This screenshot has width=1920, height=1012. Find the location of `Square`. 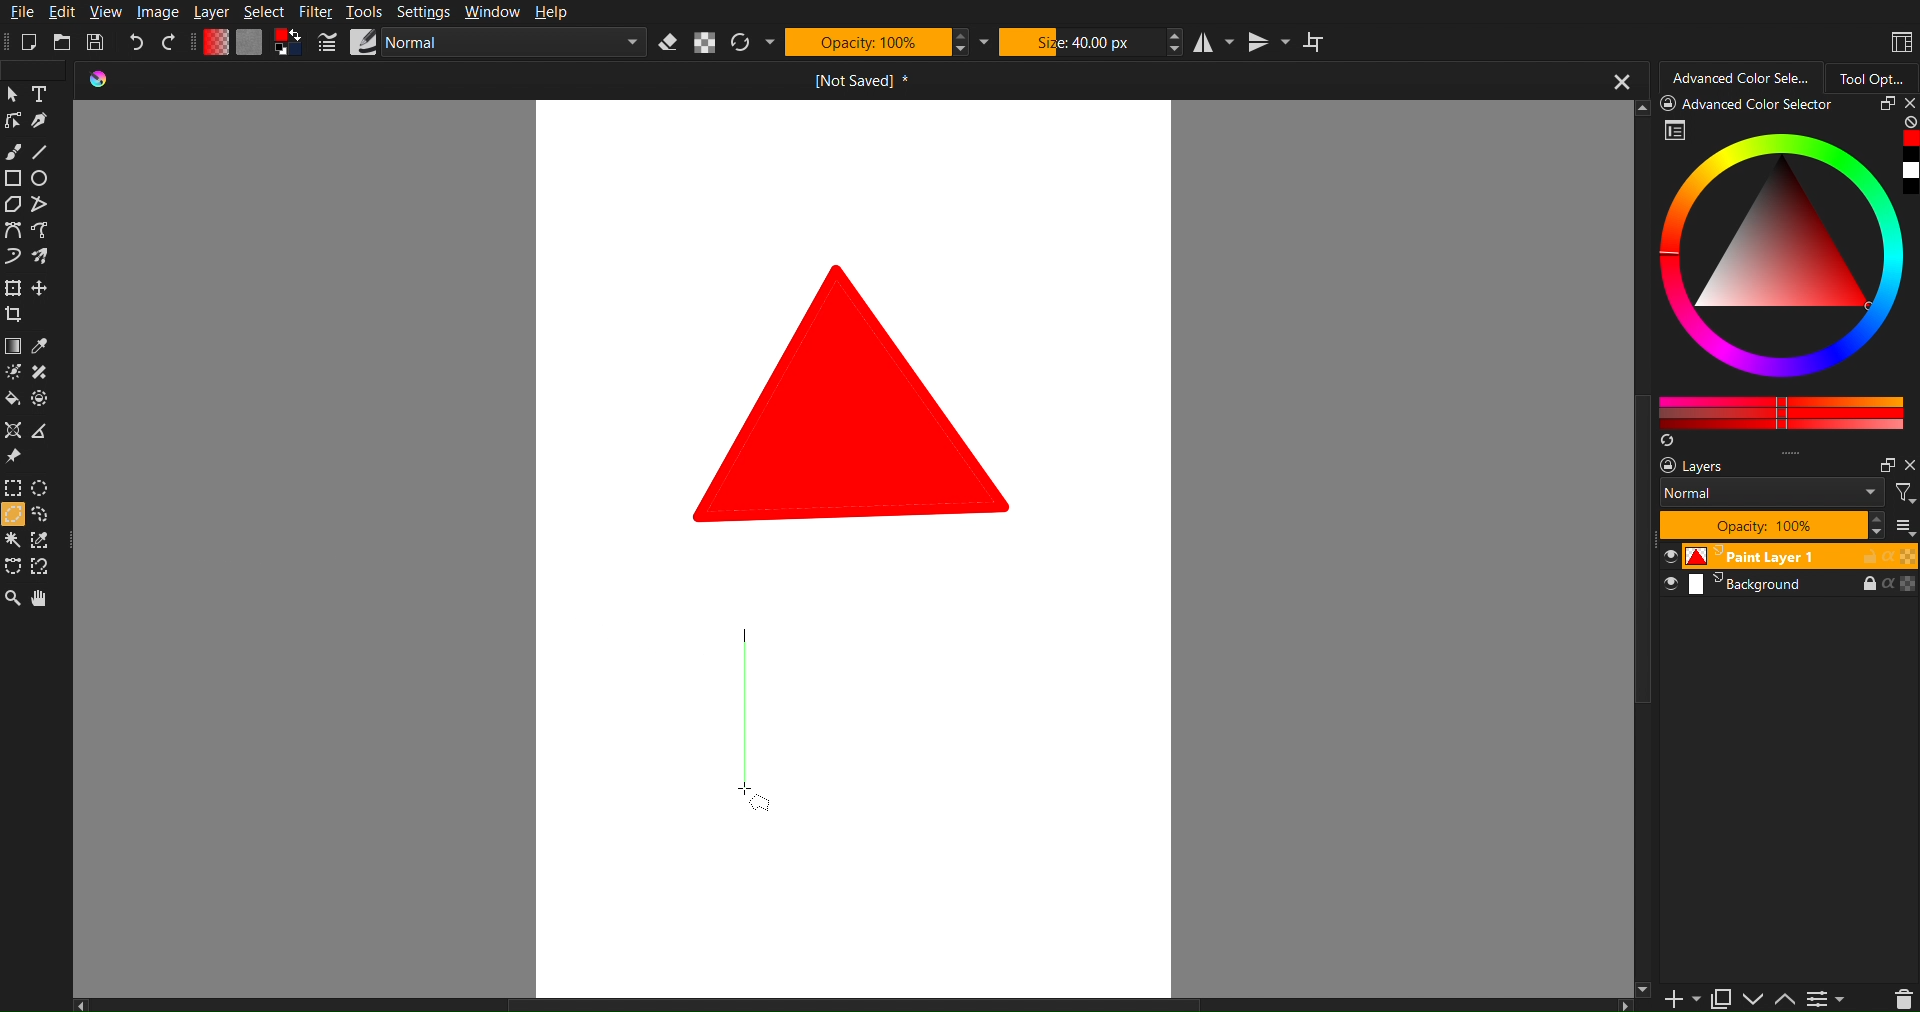

Square is located at coordinates (12, 179).